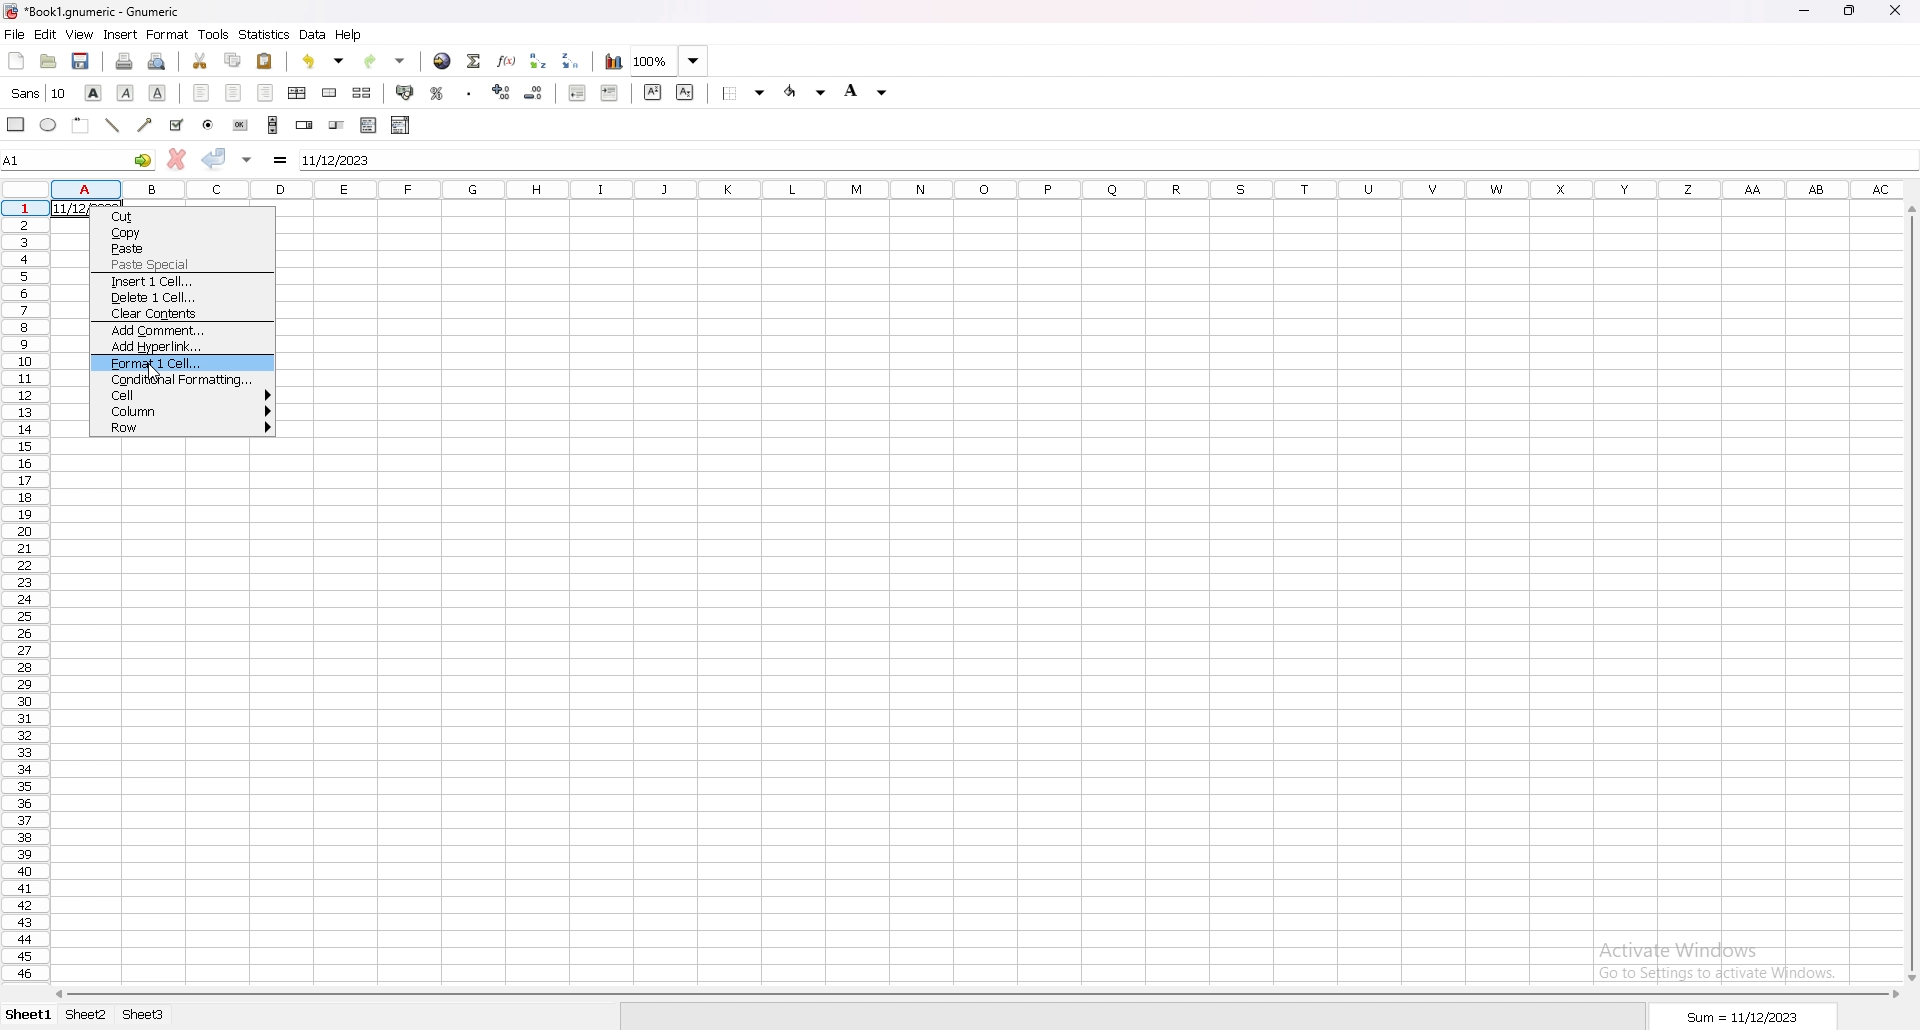 The height and width of the screenshot is (1030, 1920). I want to click on radio button, so click(209, 125).